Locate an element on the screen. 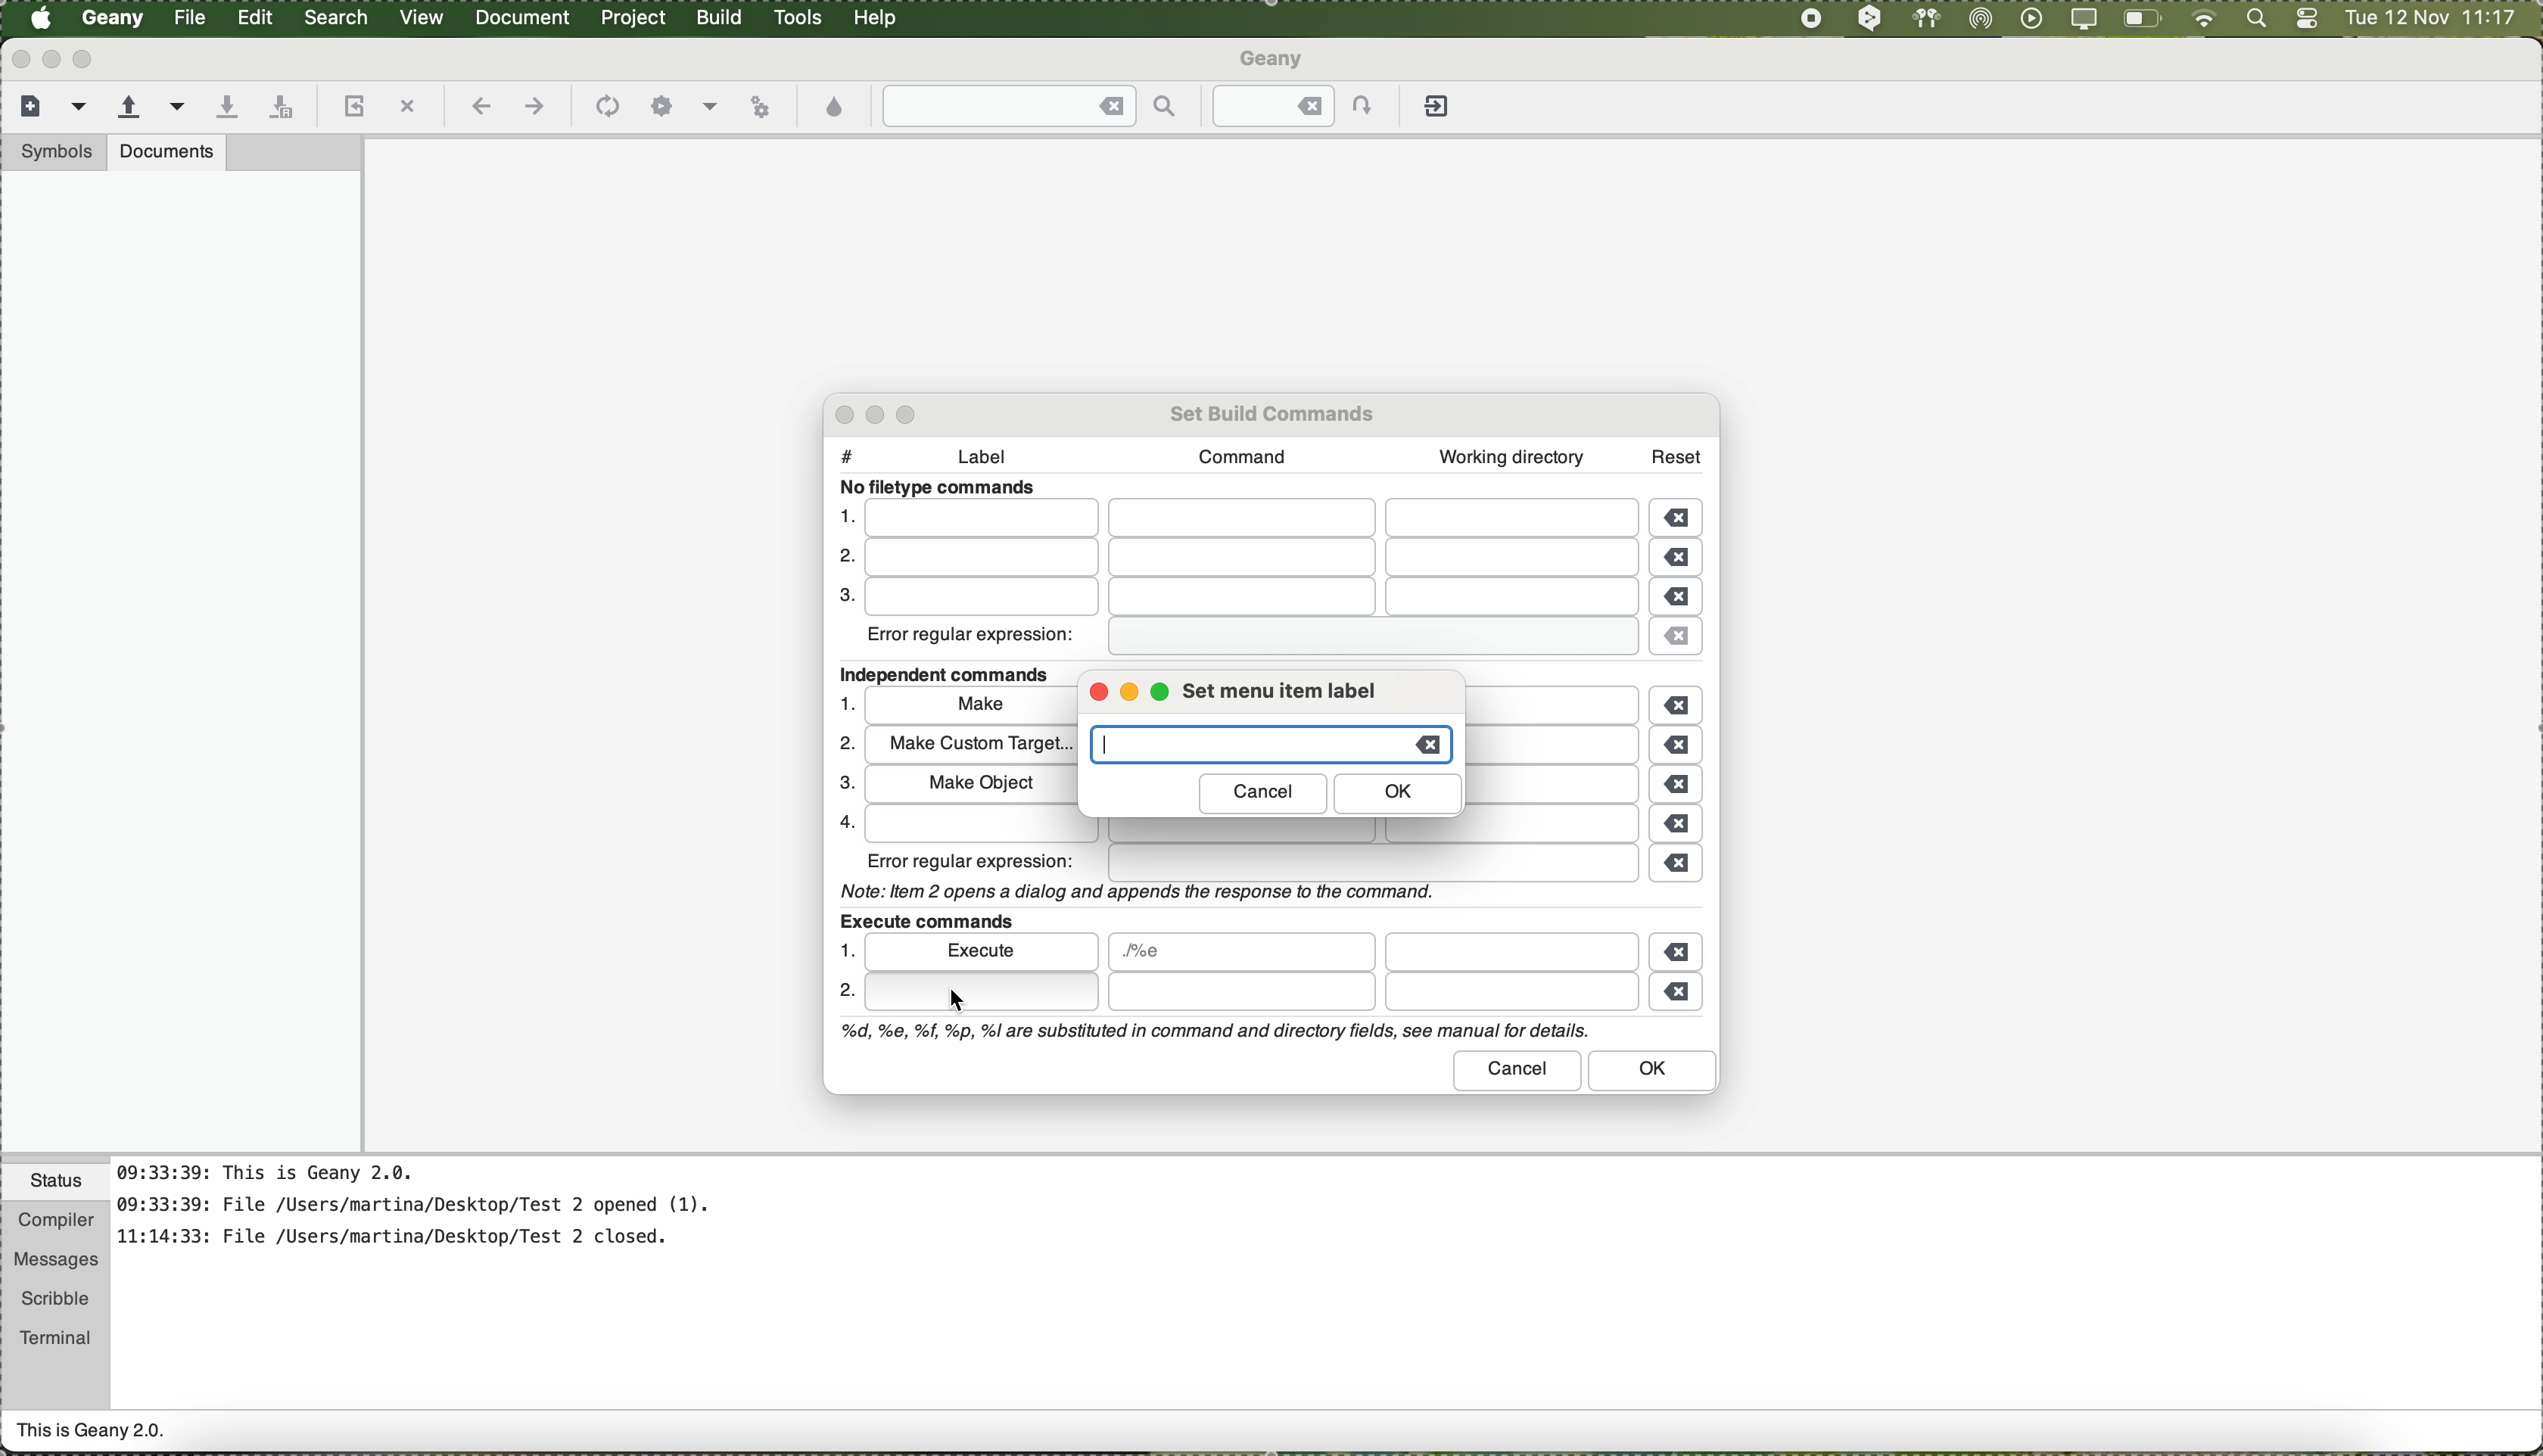 Image resolution: width=2543 pixels, height=1456 pixels. save all open files is located at coordinates (278, 108).